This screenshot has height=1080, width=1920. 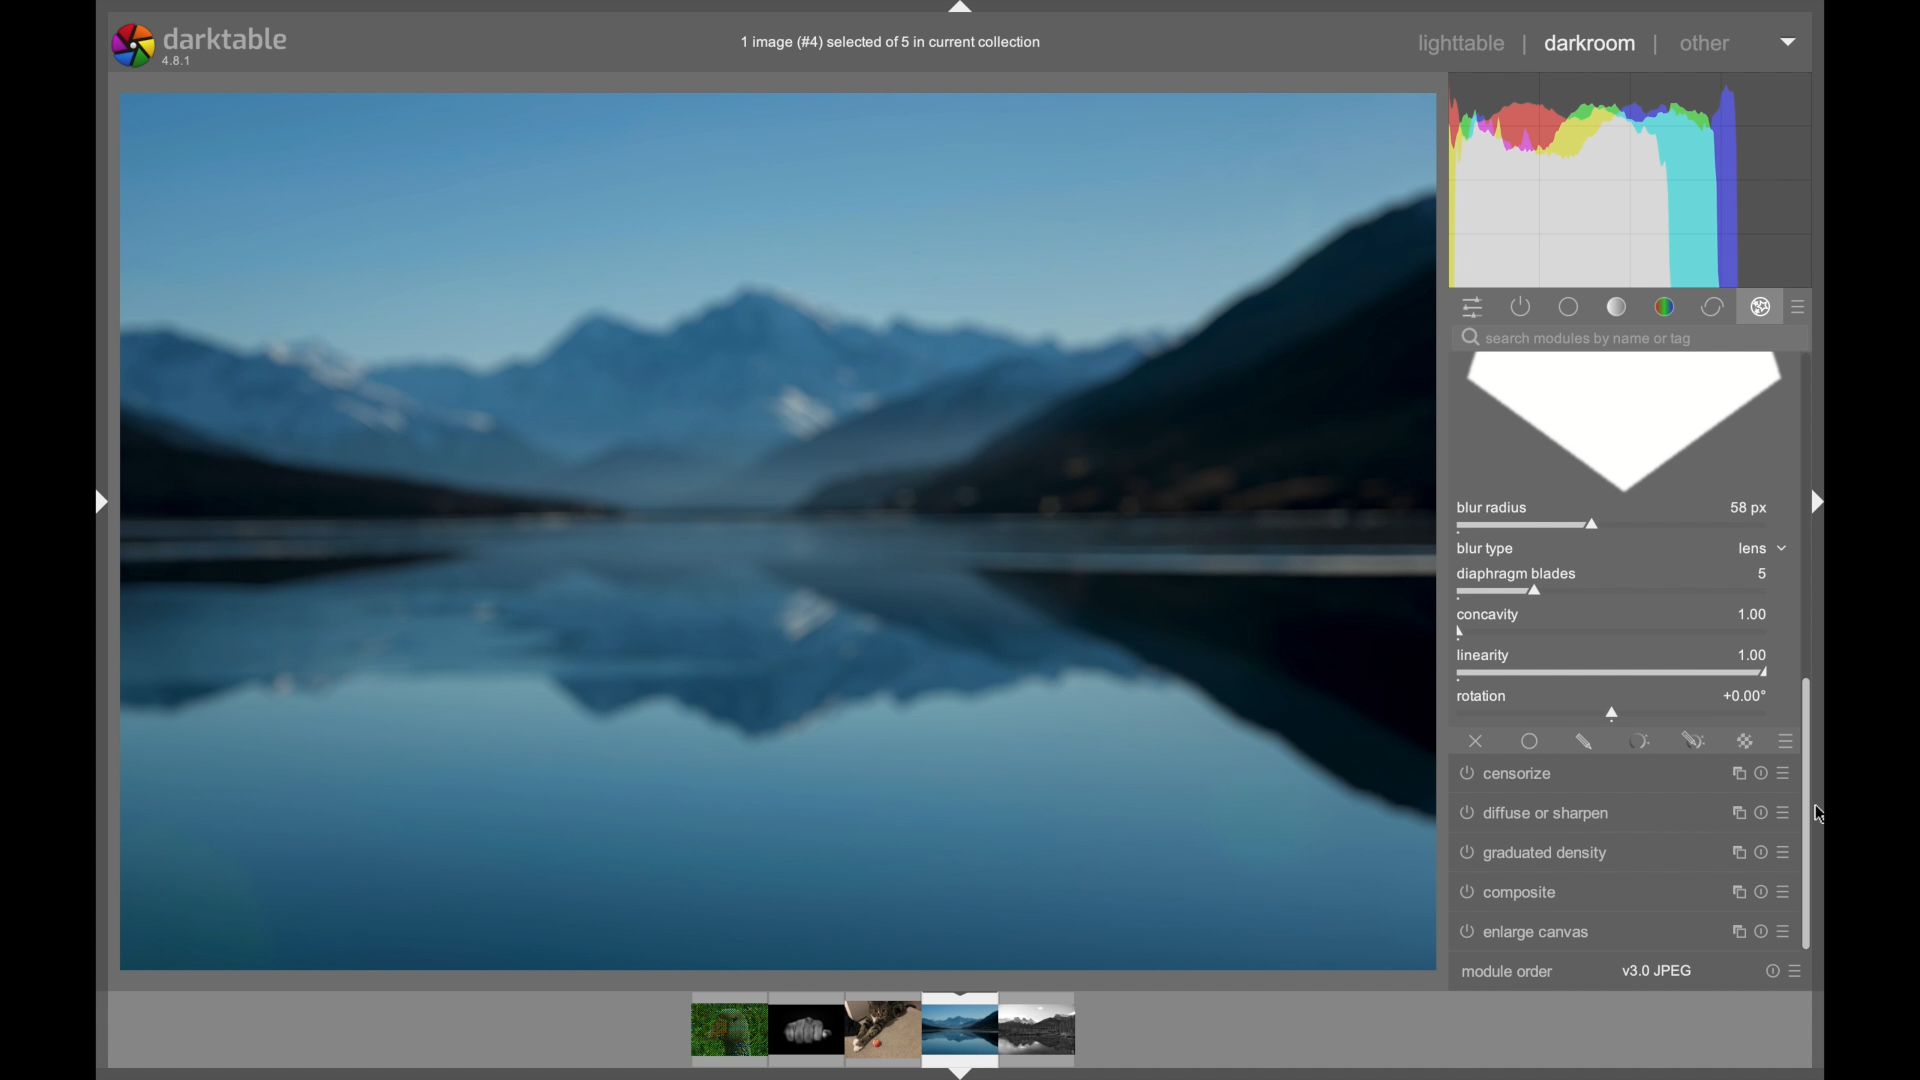 What do you see at coordinates (1487, 549) in the screenshot?
I see `blur type` at bounding box center [1487, 549].